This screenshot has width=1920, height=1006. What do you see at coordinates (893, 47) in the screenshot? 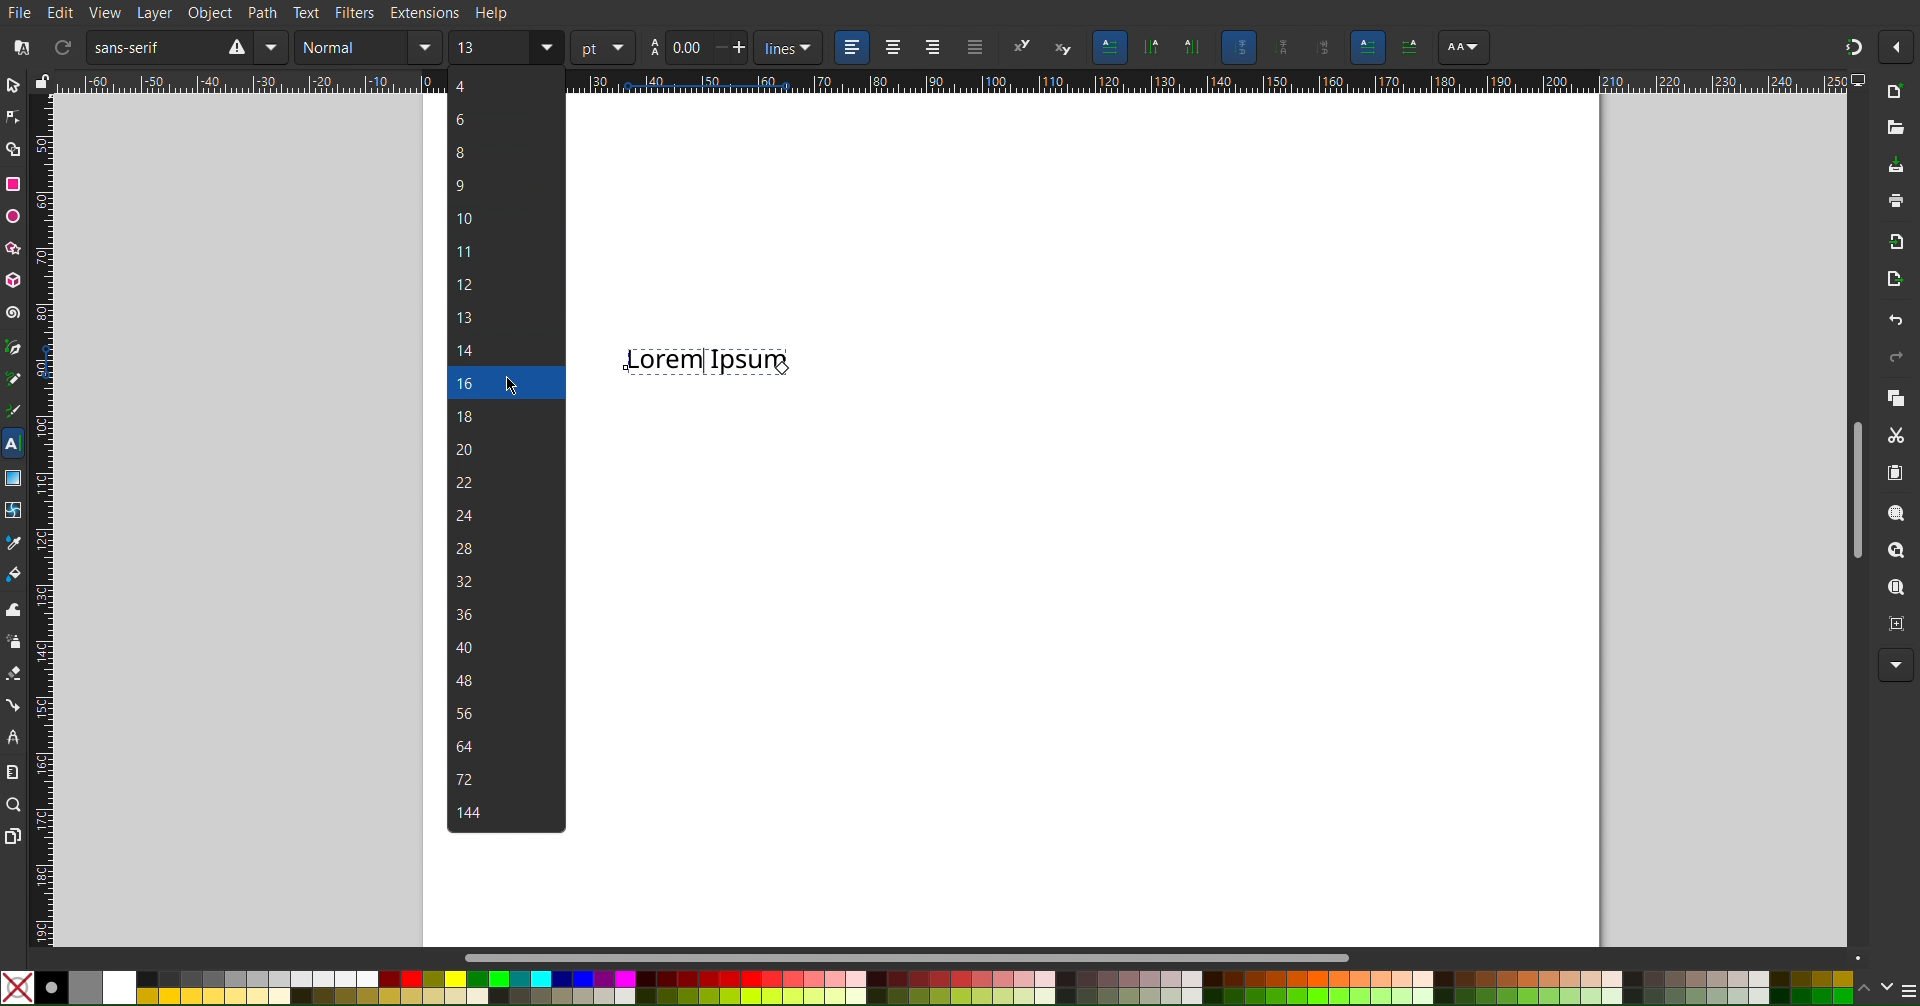
I see `center align` at bounding box center [893, 47].